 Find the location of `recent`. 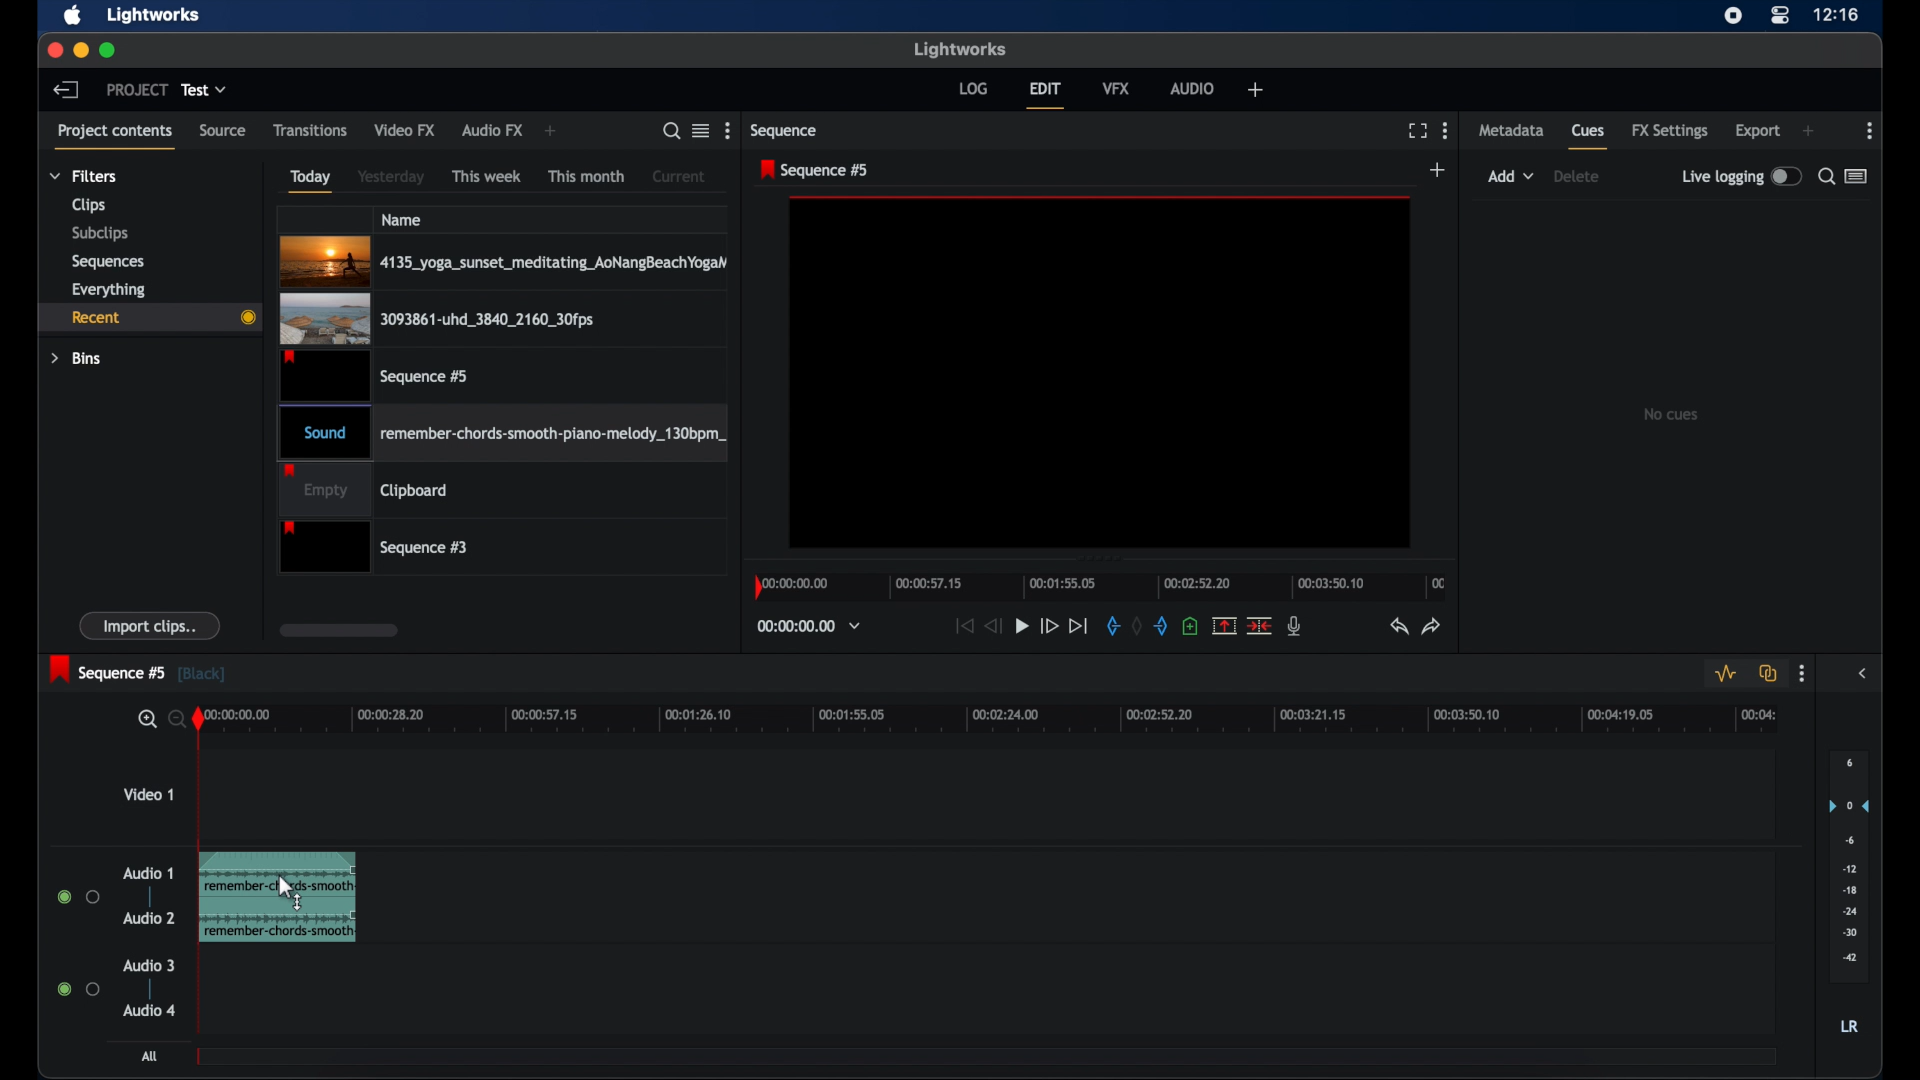

recent is located at coordinates (151, 317).